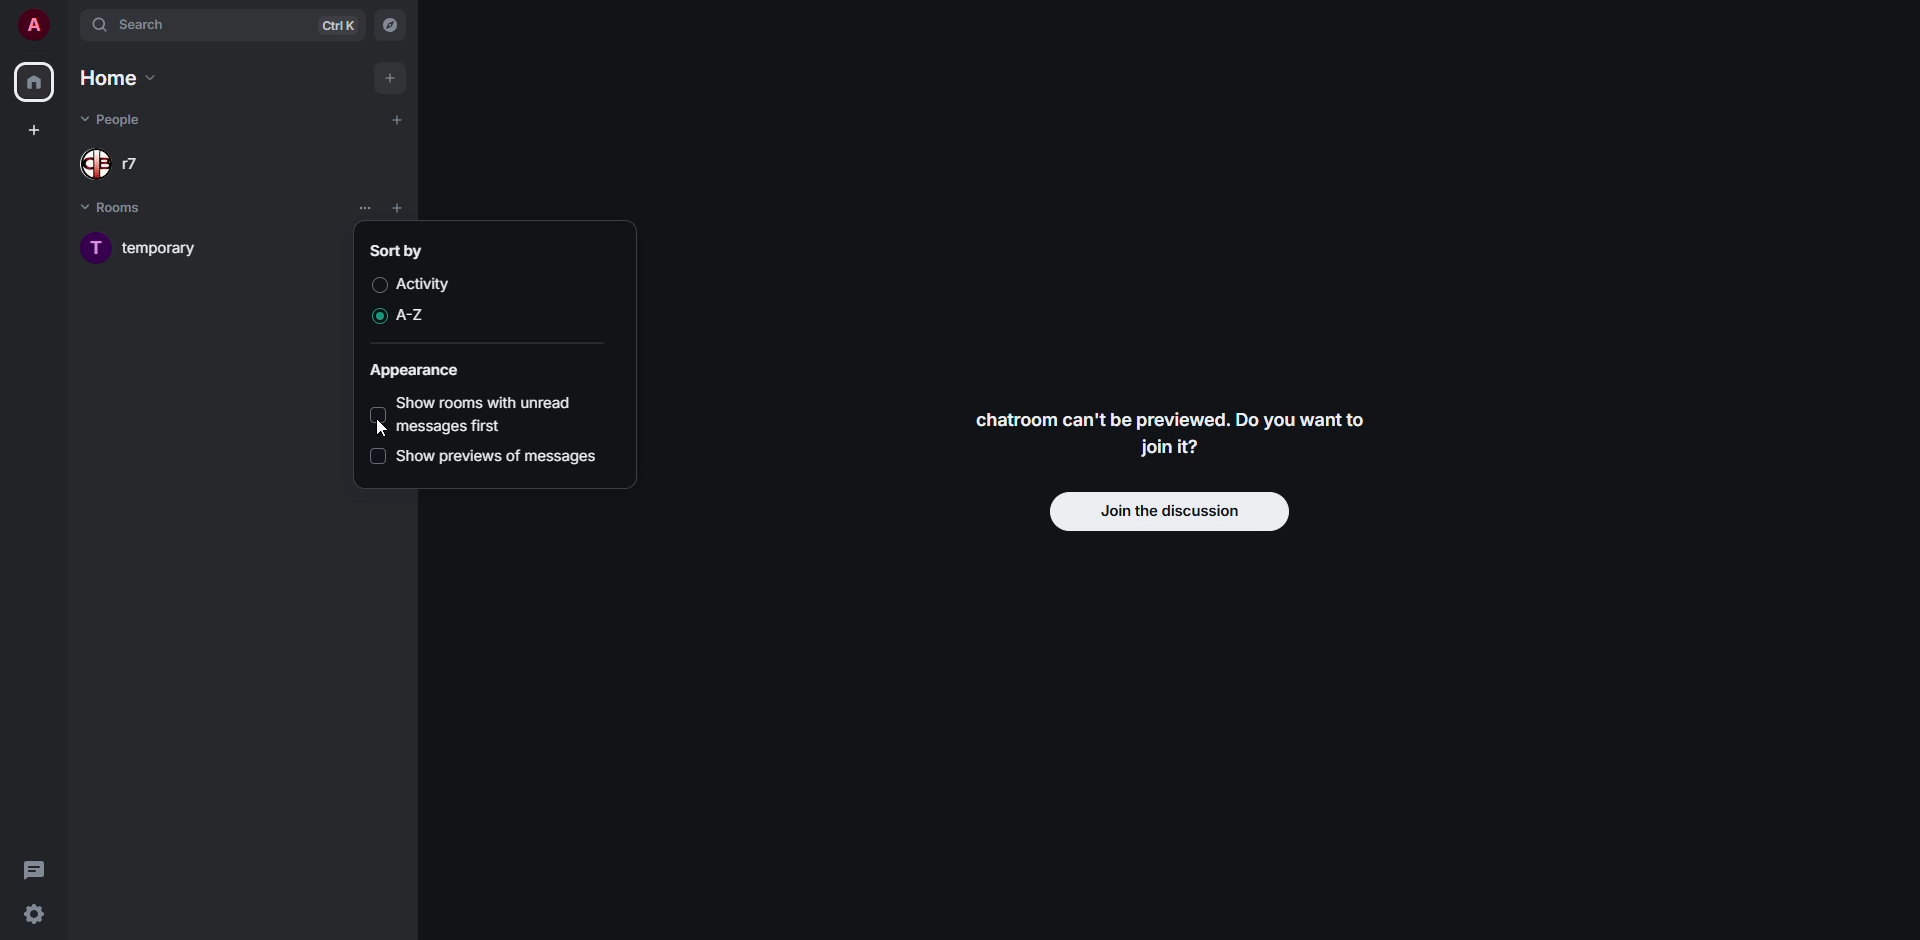  What do you see at coordinates (378, 416) in the screenshot?
I see `disabled` at bounding box center [378, 416].